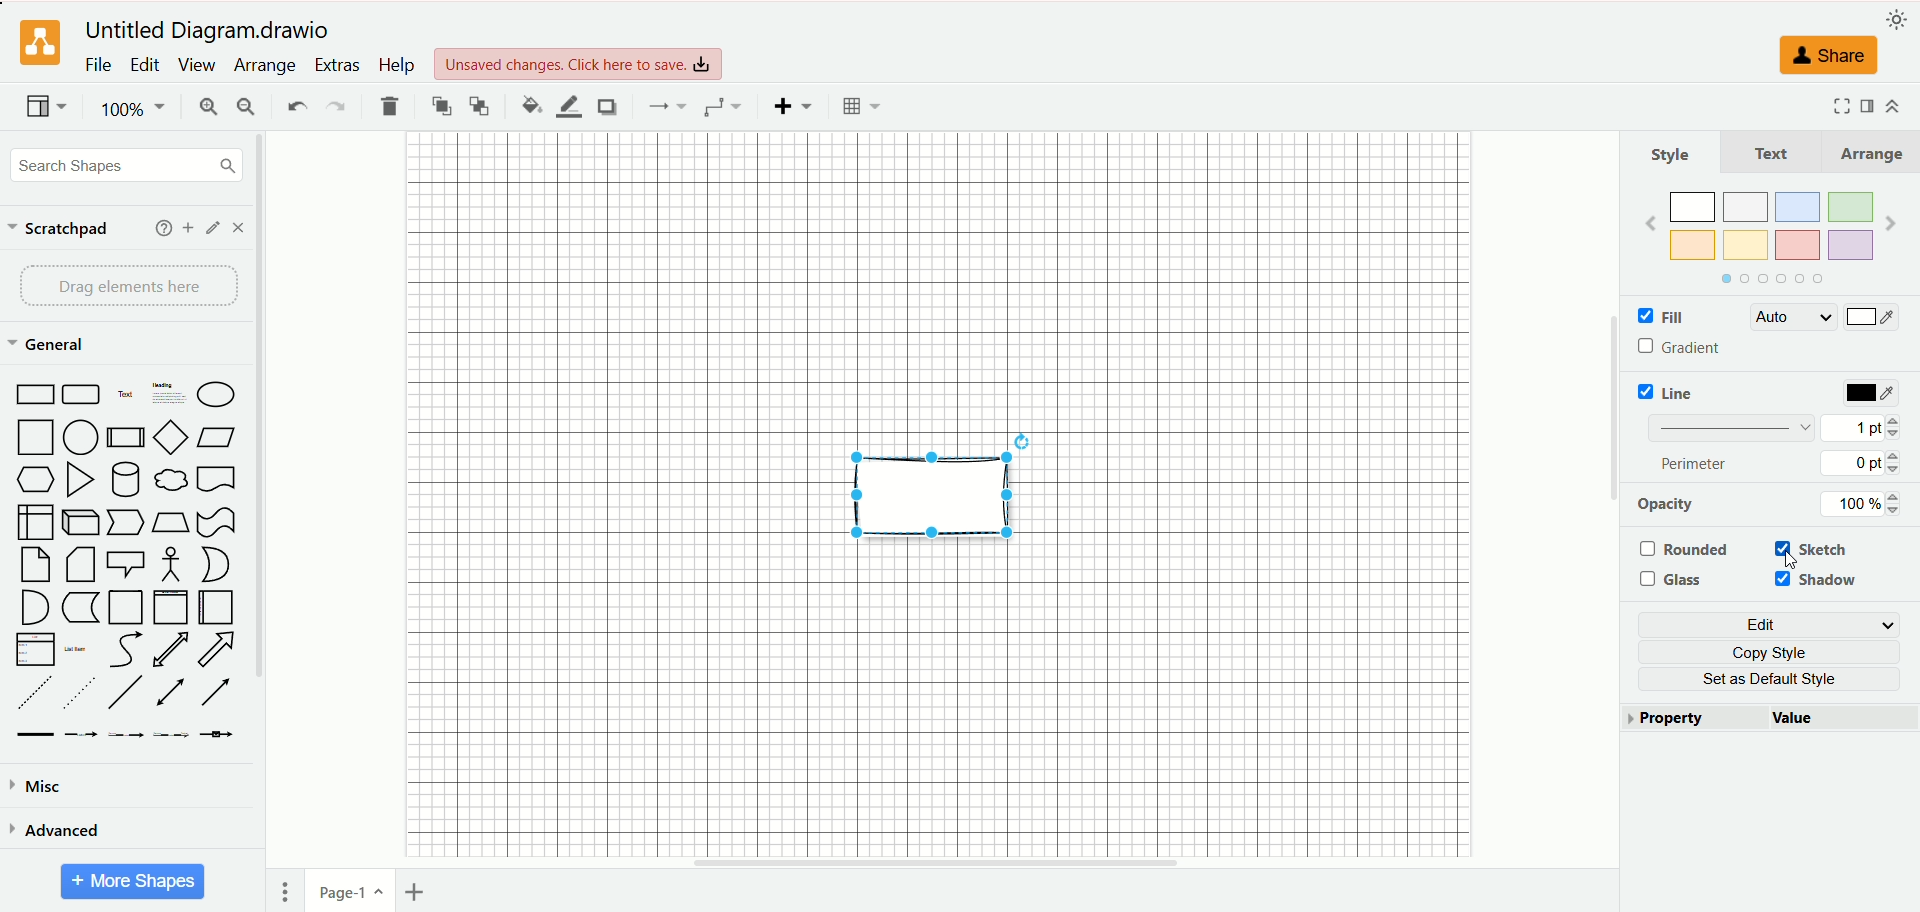 The image size is (1920, 912). I want to click on fill, so click(1659, 318).